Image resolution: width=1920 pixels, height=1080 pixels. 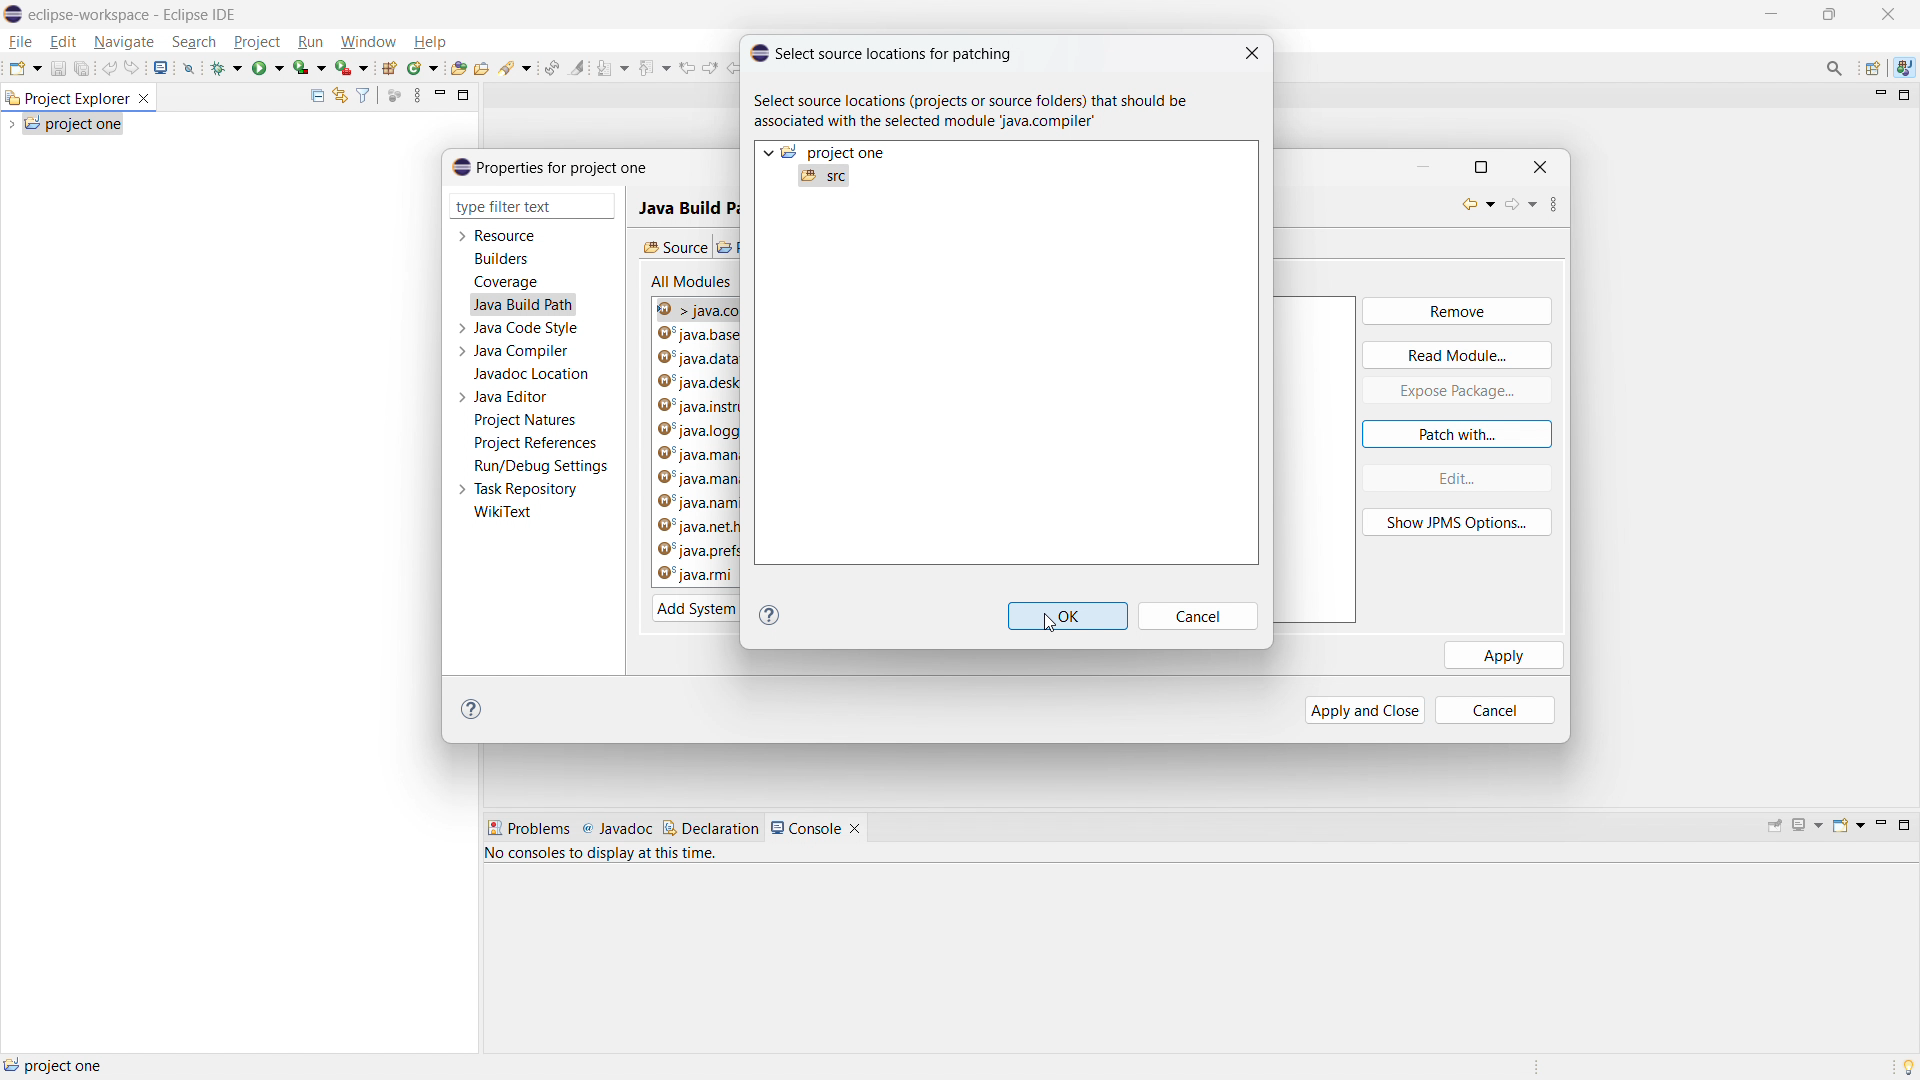 What do you see at coordinates (24, 67) in the screenshot?
I see `new` at bounding box center [24, 67].